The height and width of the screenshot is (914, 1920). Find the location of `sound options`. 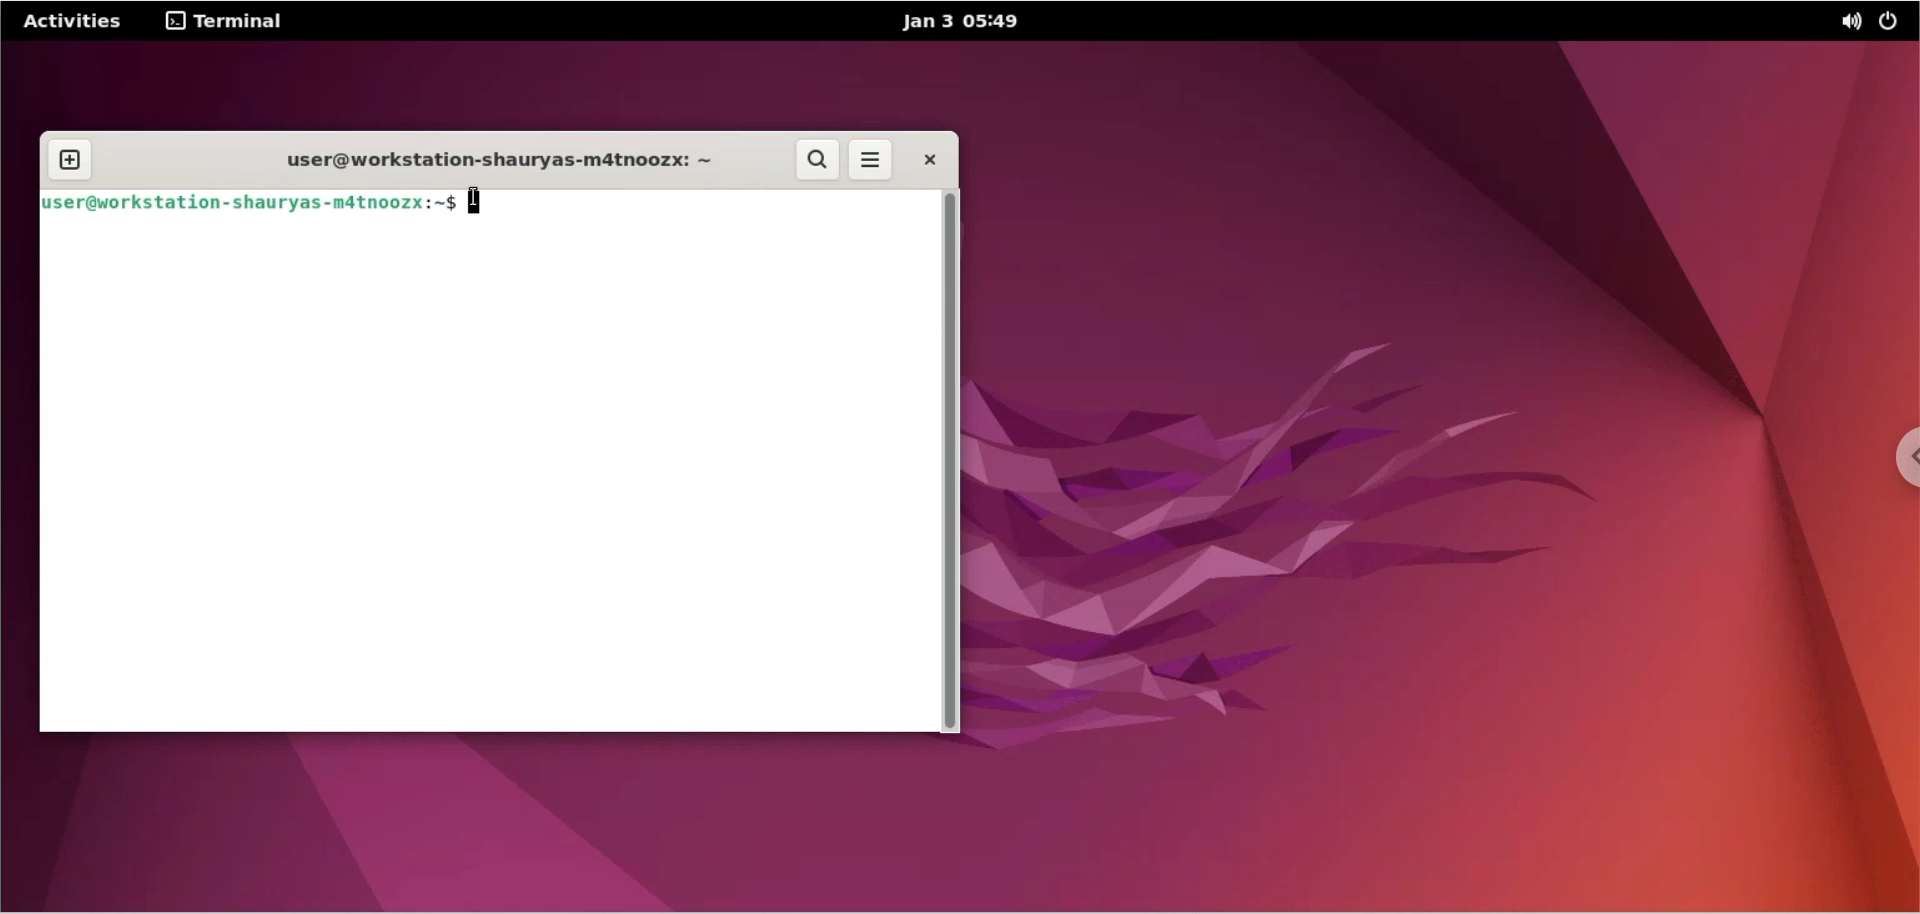

sound options is located at coordinates (1847, 24).